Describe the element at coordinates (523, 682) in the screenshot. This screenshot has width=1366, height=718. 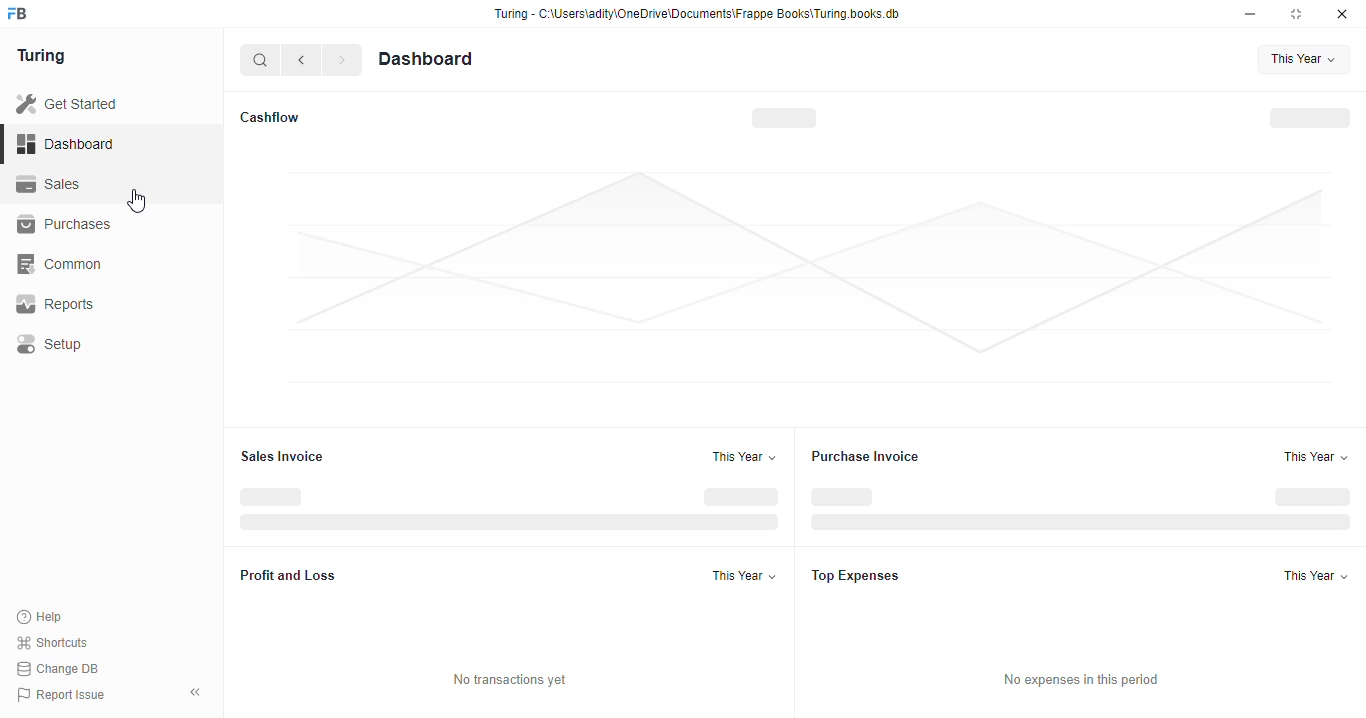
I see `No transactions yet` at that location.